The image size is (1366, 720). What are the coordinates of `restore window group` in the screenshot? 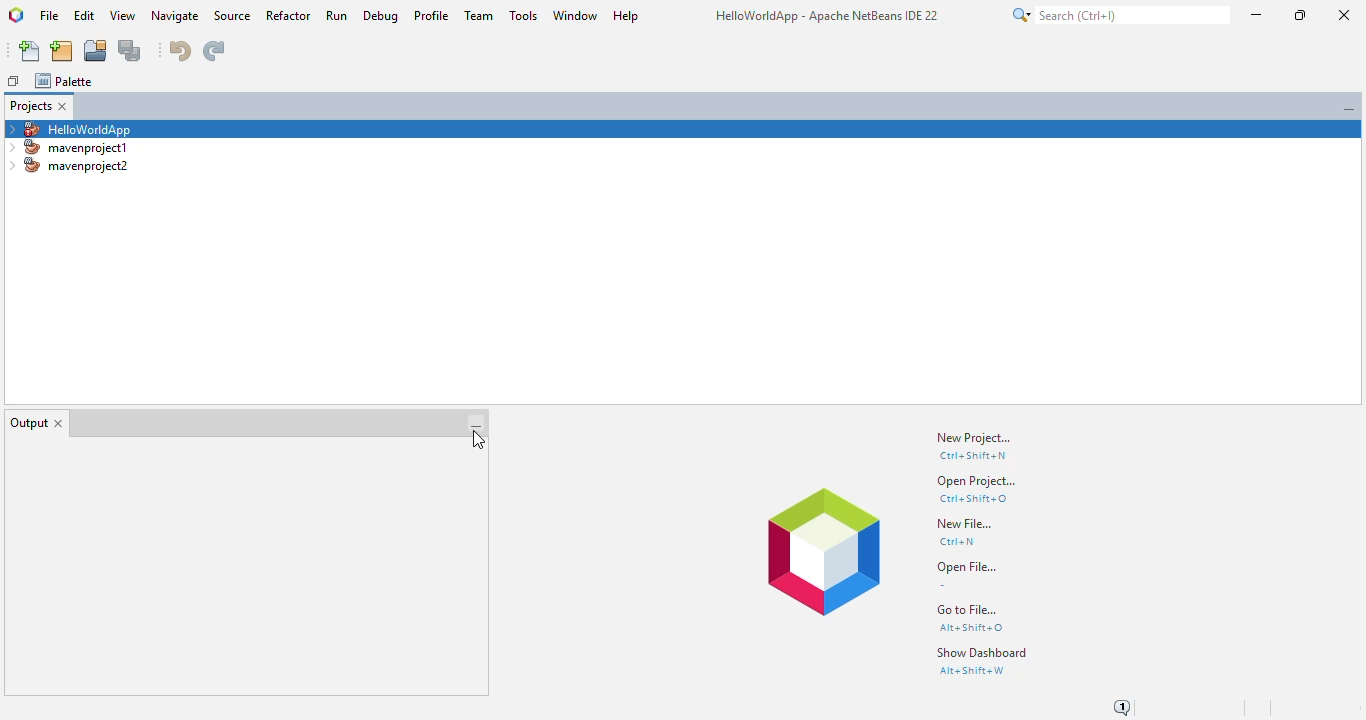 It's located at (15, 81).